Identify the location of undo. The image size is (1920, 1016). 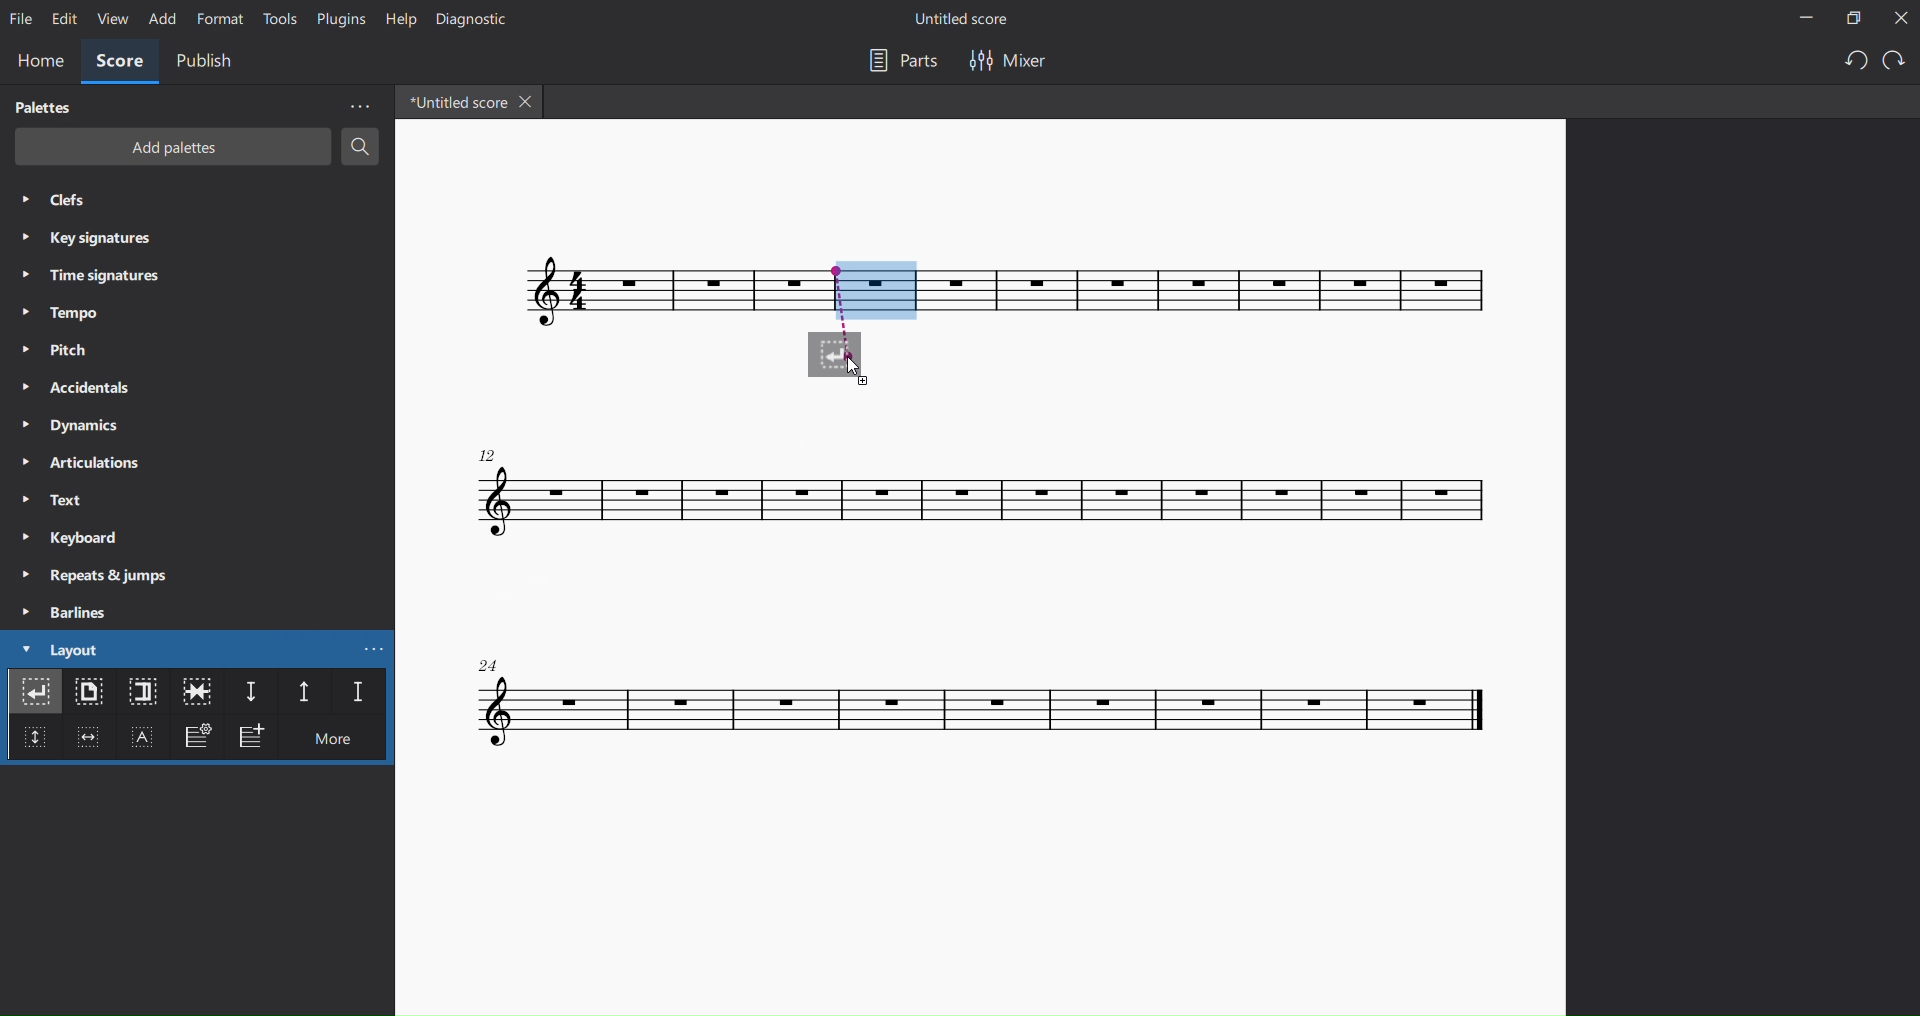
(1848, 62).